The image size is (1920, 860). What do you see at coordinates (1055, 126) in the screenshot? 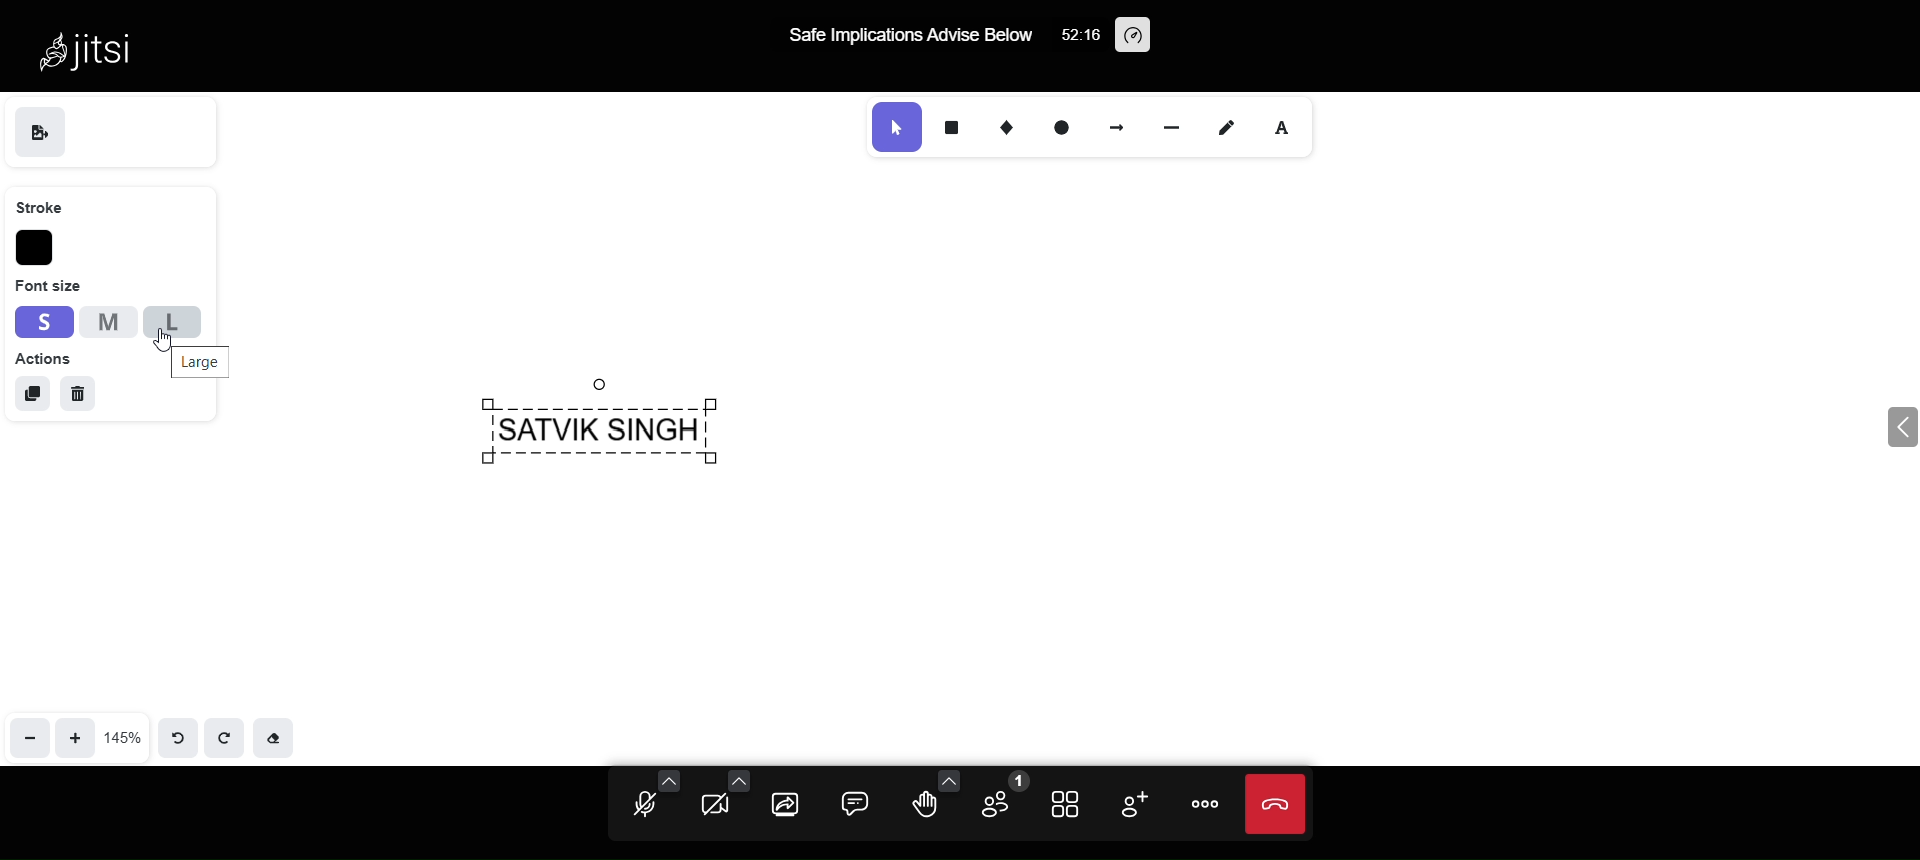
I see `ellipse` at bounding box center [1055, 126].